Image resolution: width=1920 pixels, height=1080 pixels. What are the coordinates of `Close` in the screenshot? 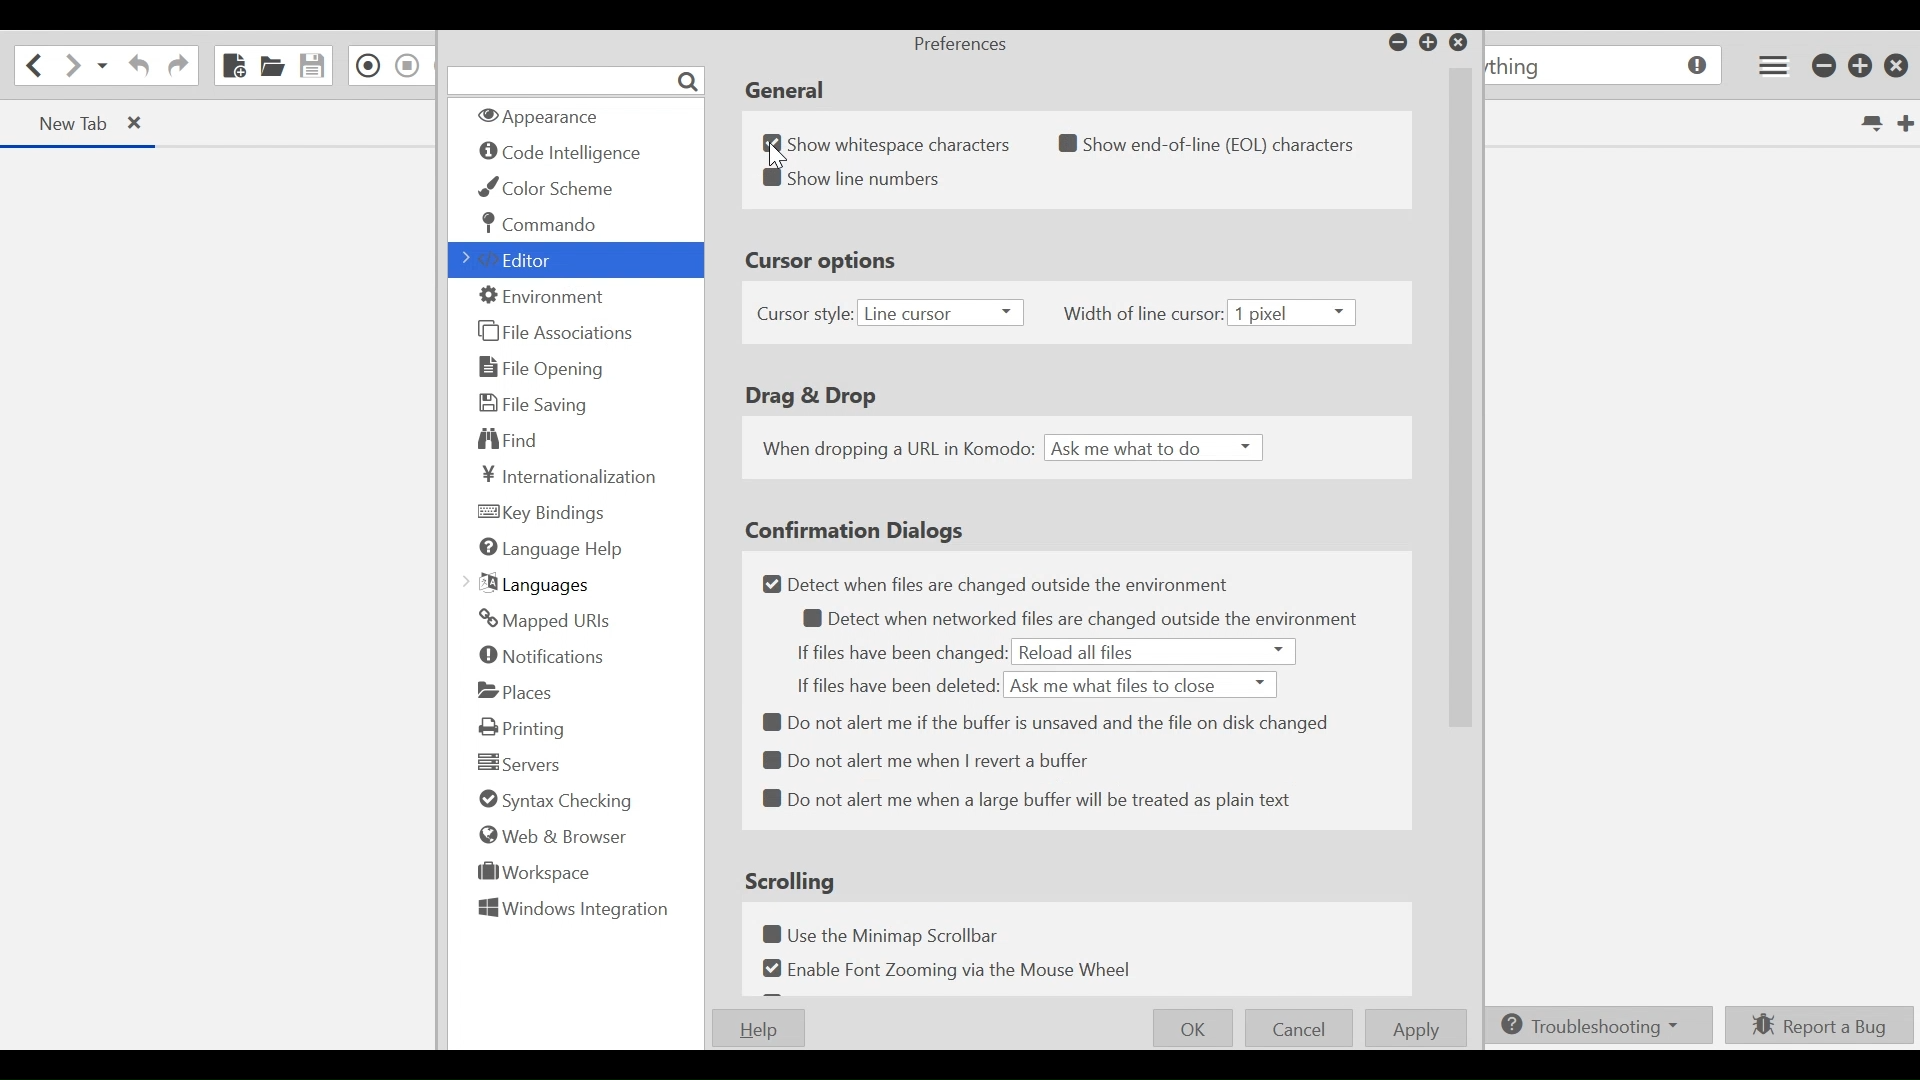 It's located at (1459, 43).